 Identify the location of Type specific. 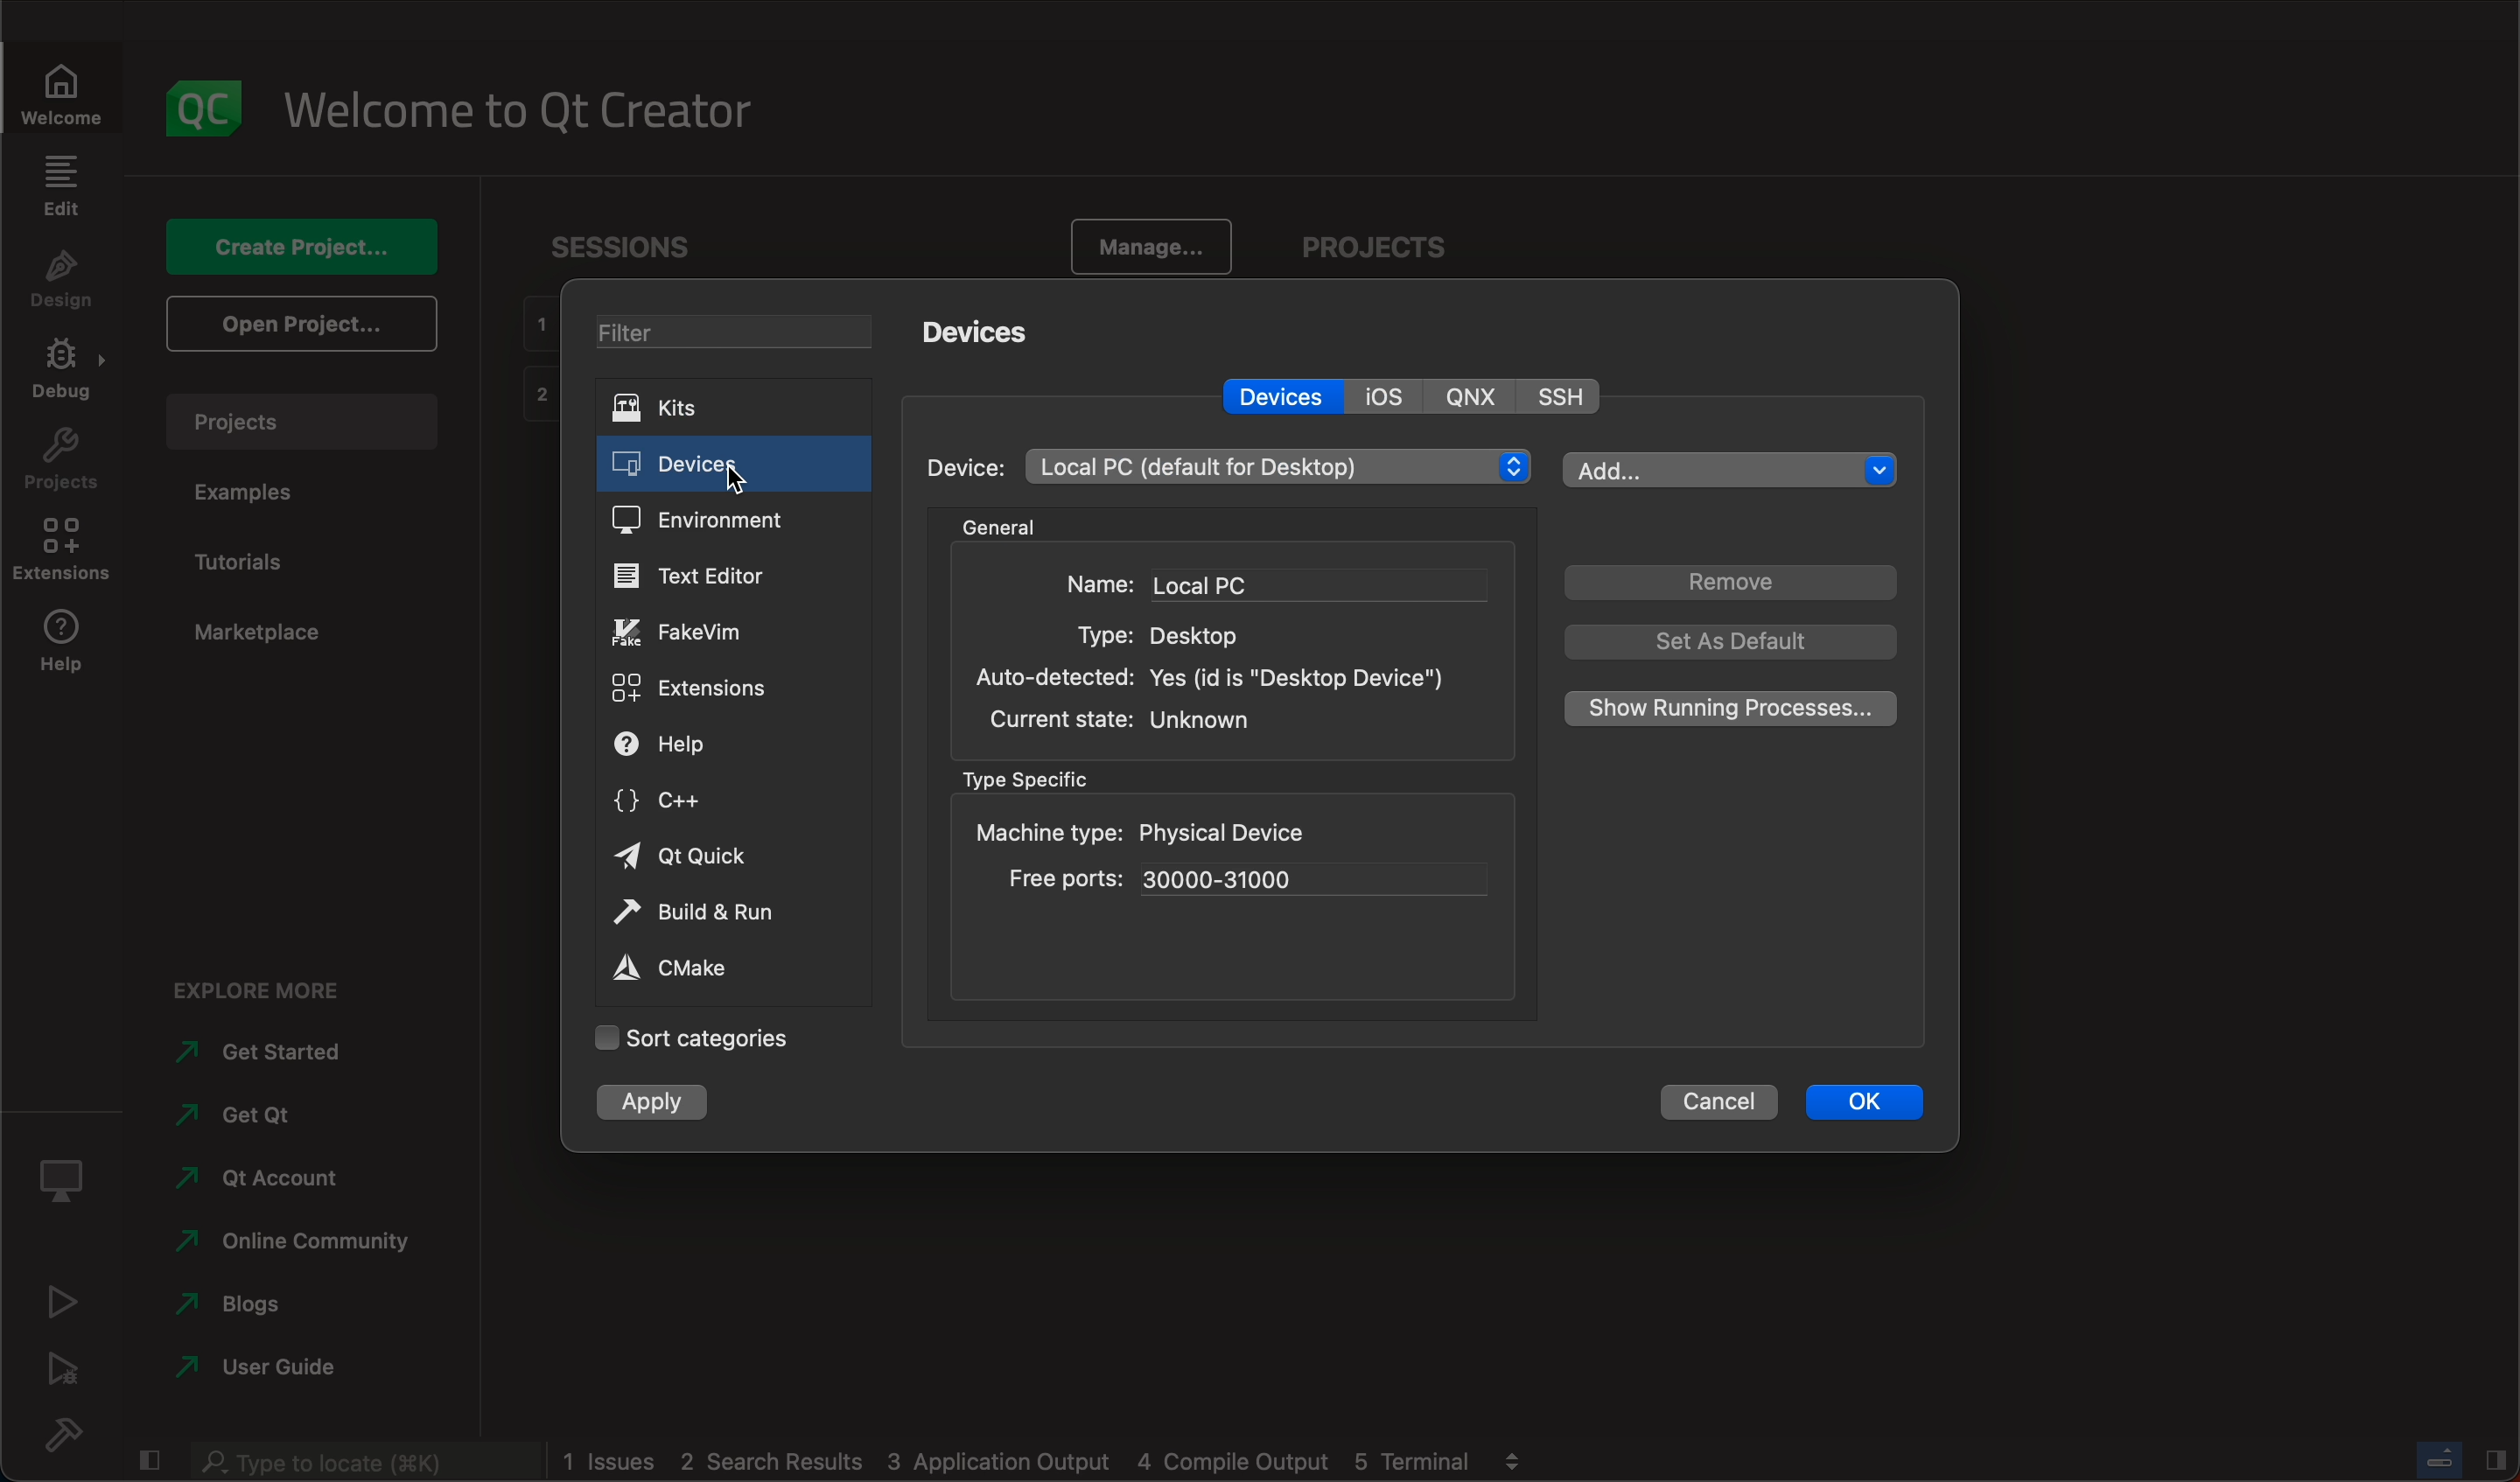
(1031, 780).